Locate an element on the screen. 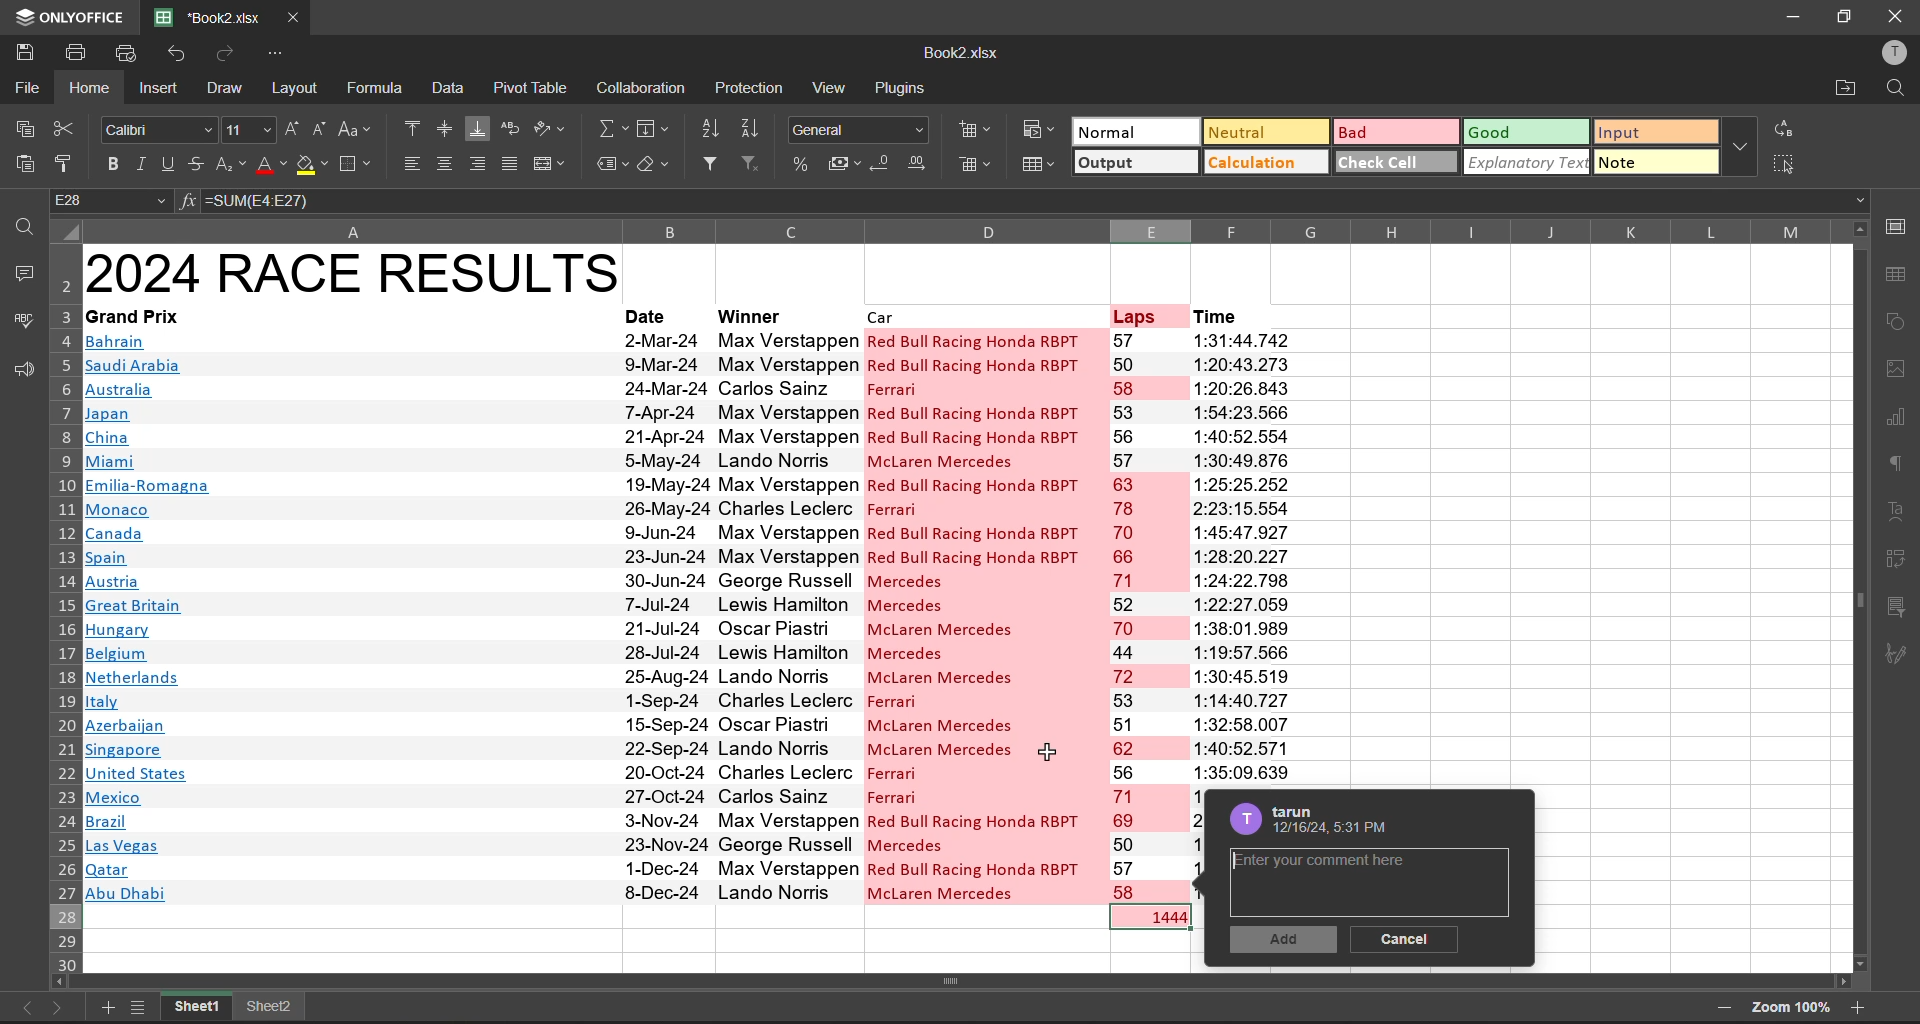 This screenshot has width=1920, height=1024. italic is located at coordinates (143, 162).